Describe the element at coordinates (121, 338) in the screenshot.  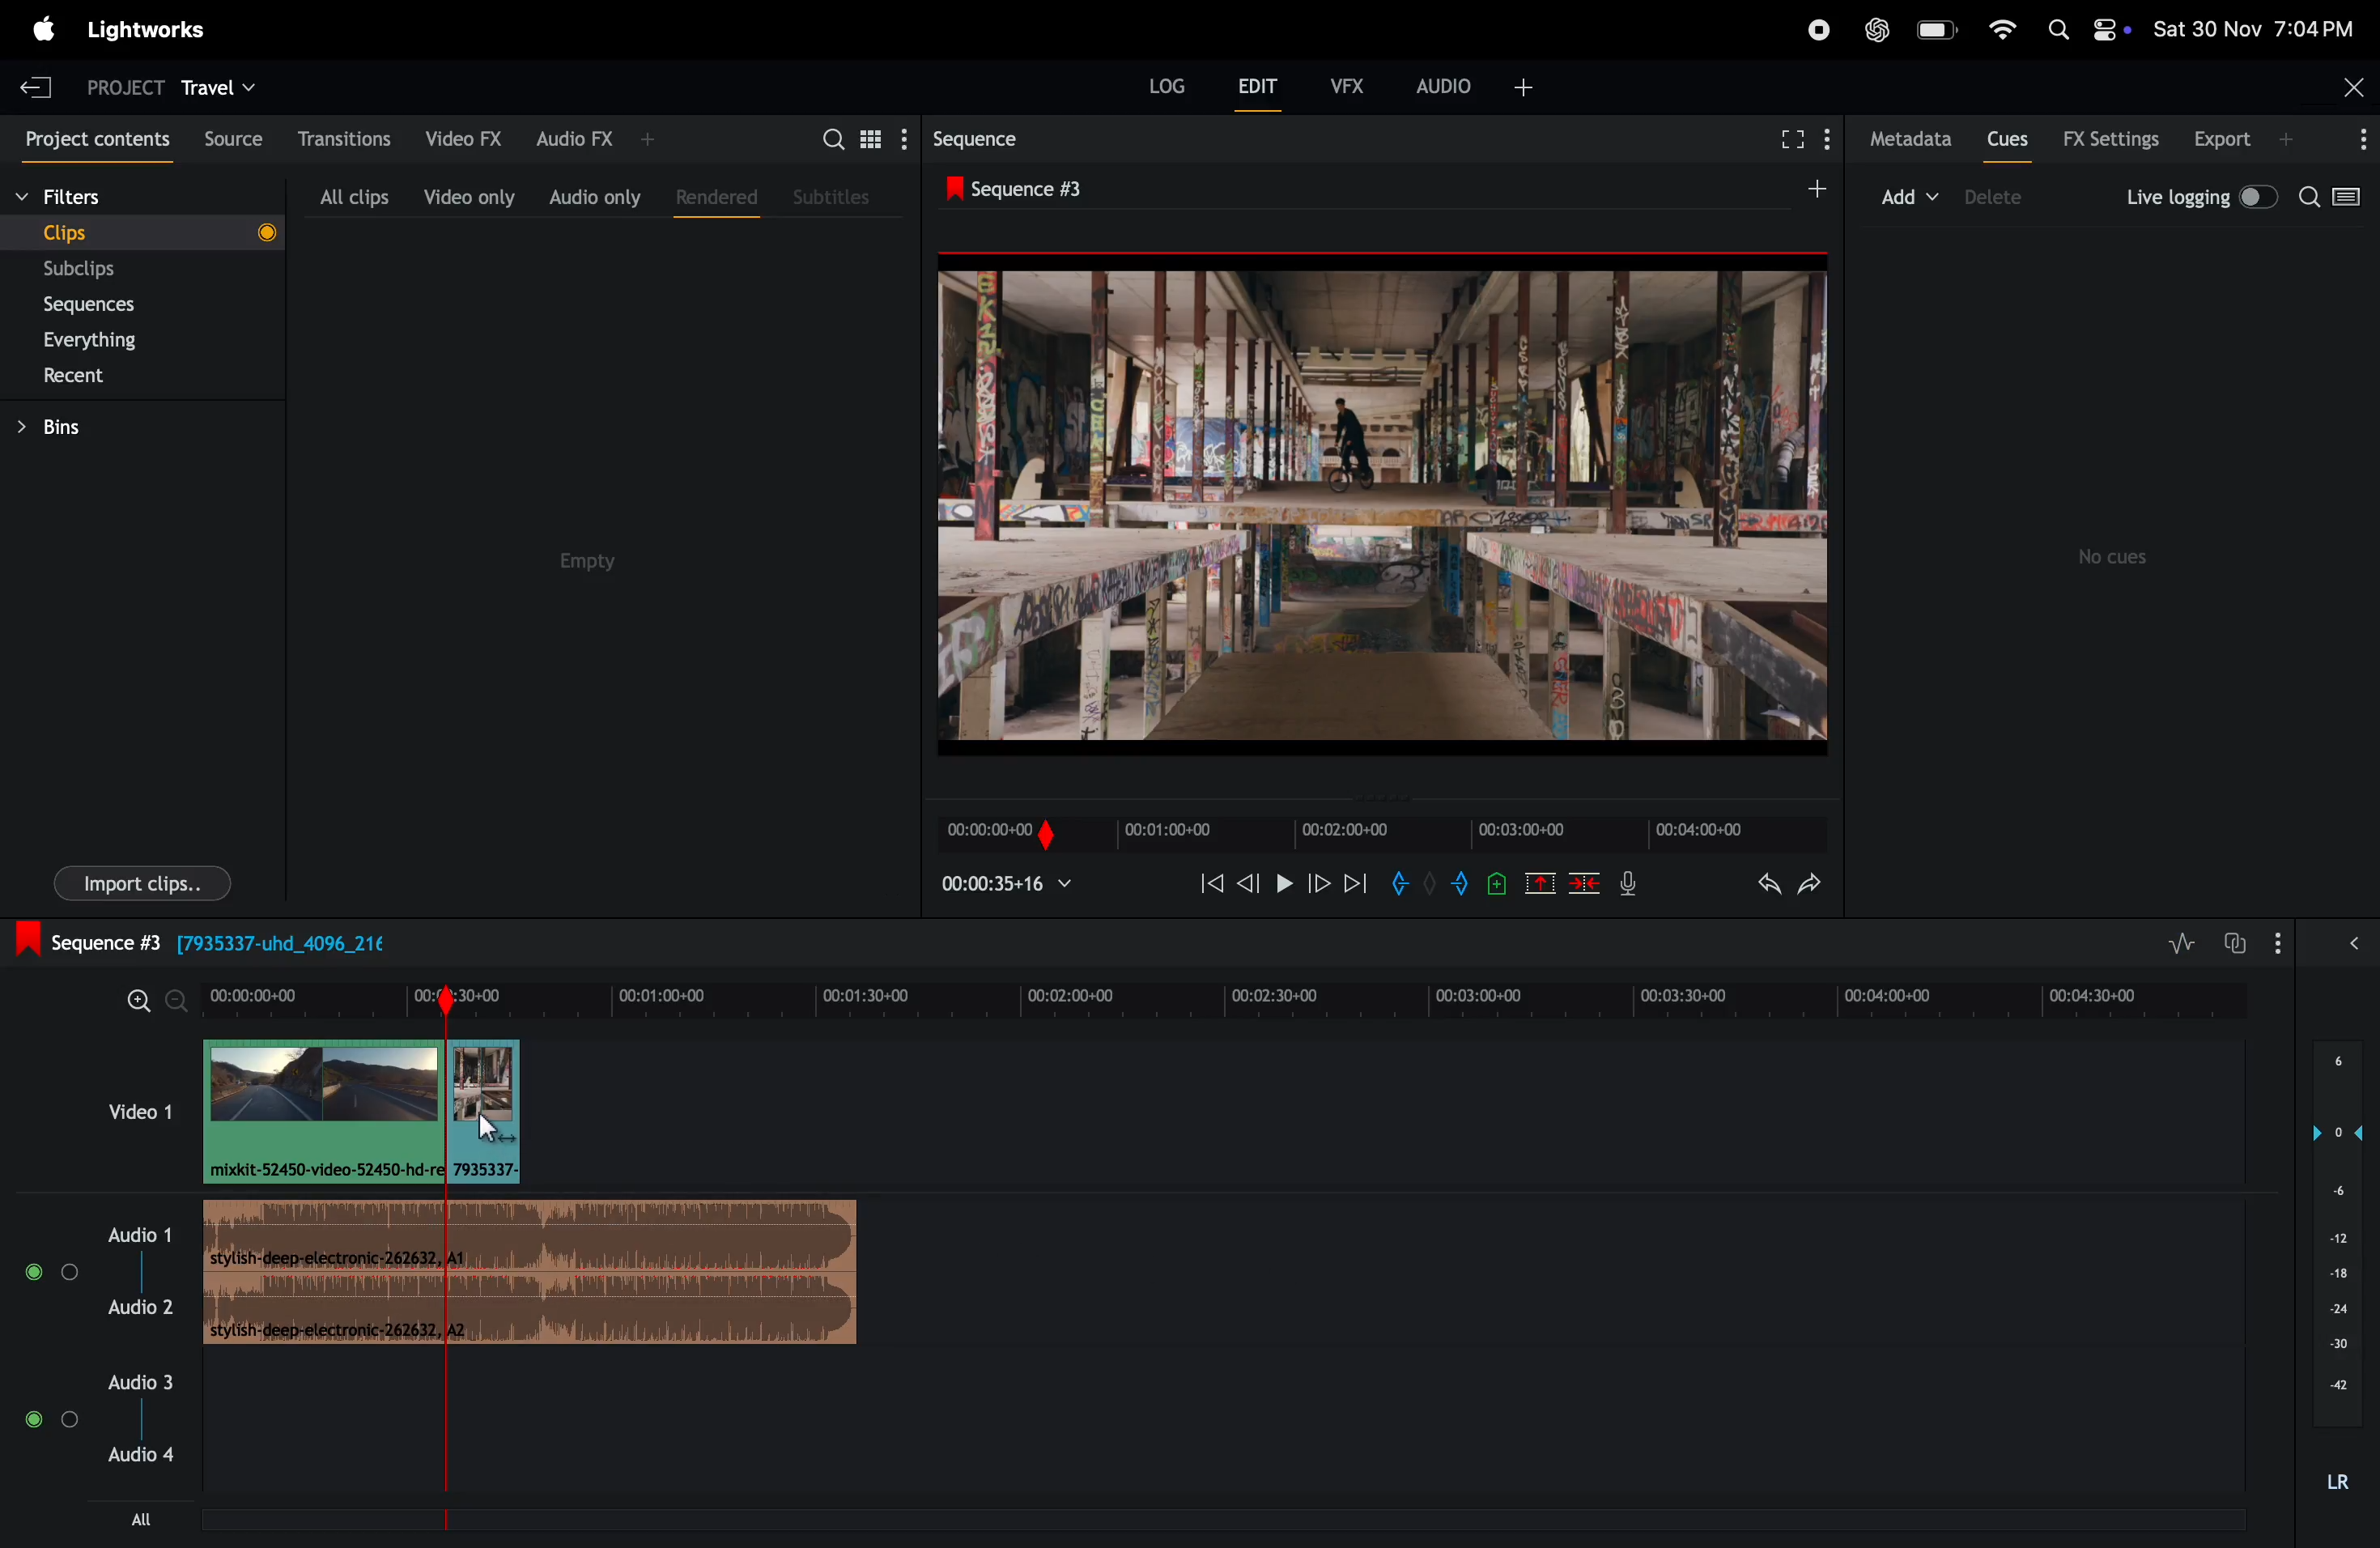
I see `everything` at that location.